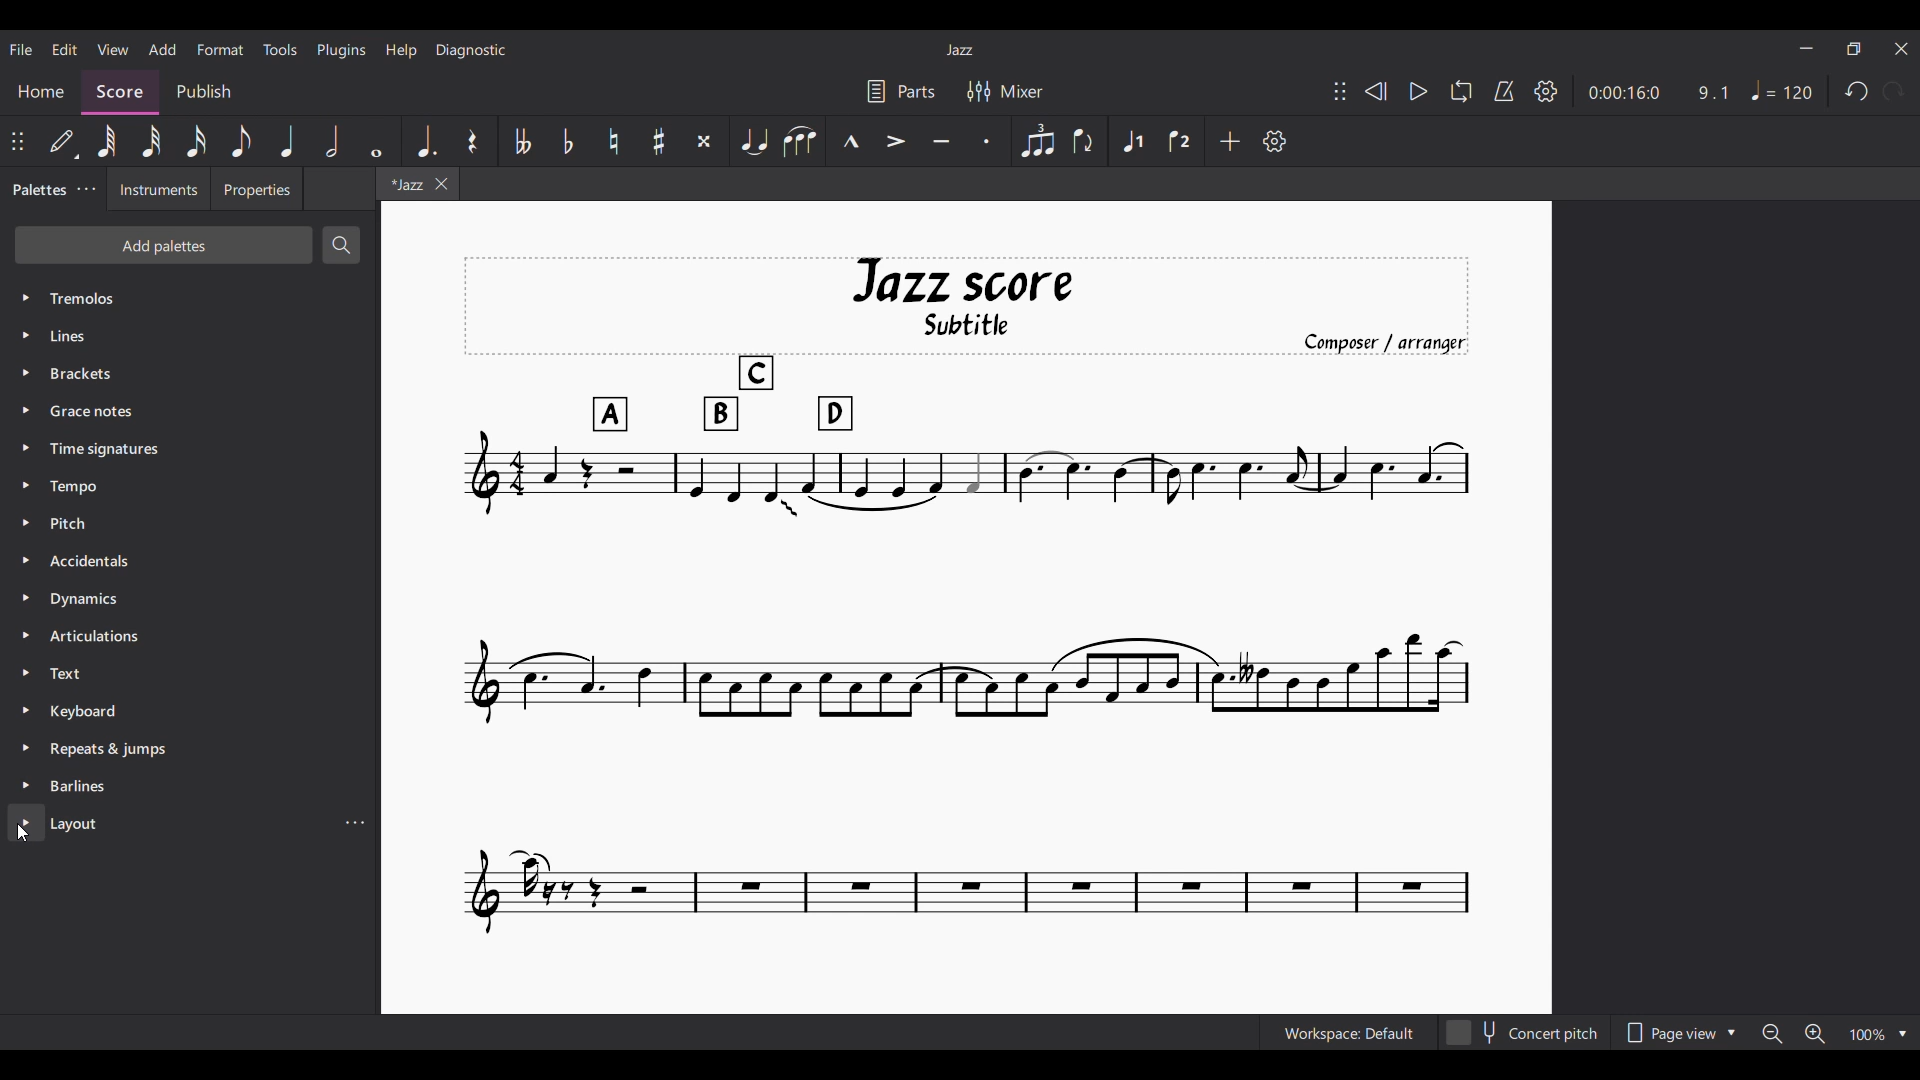 Image resolution: width=1920 pixels, height=1080 pixels. Describe the element at coordinates (568, 141) in the screenshot. I see `Toggle flat` at that location.